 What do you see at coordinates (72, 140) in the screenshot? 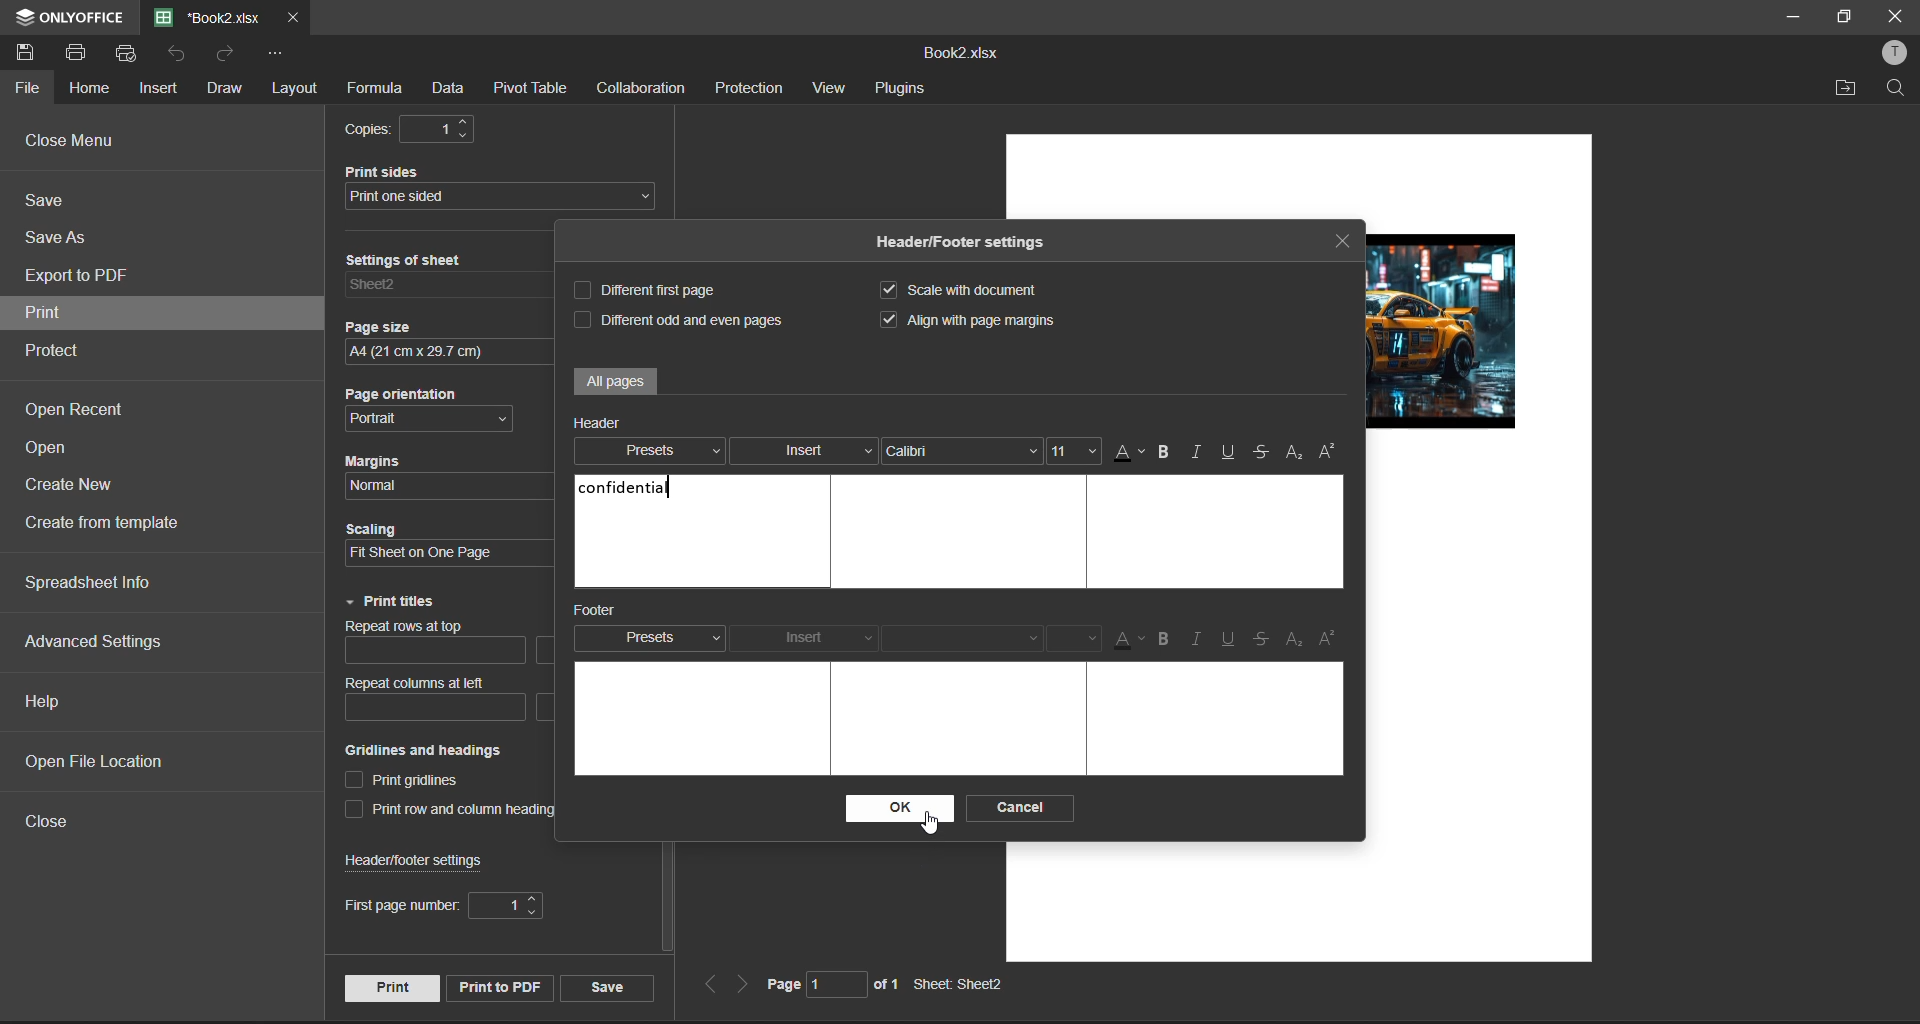
I see `close menu` at bounding box center [72, 140].